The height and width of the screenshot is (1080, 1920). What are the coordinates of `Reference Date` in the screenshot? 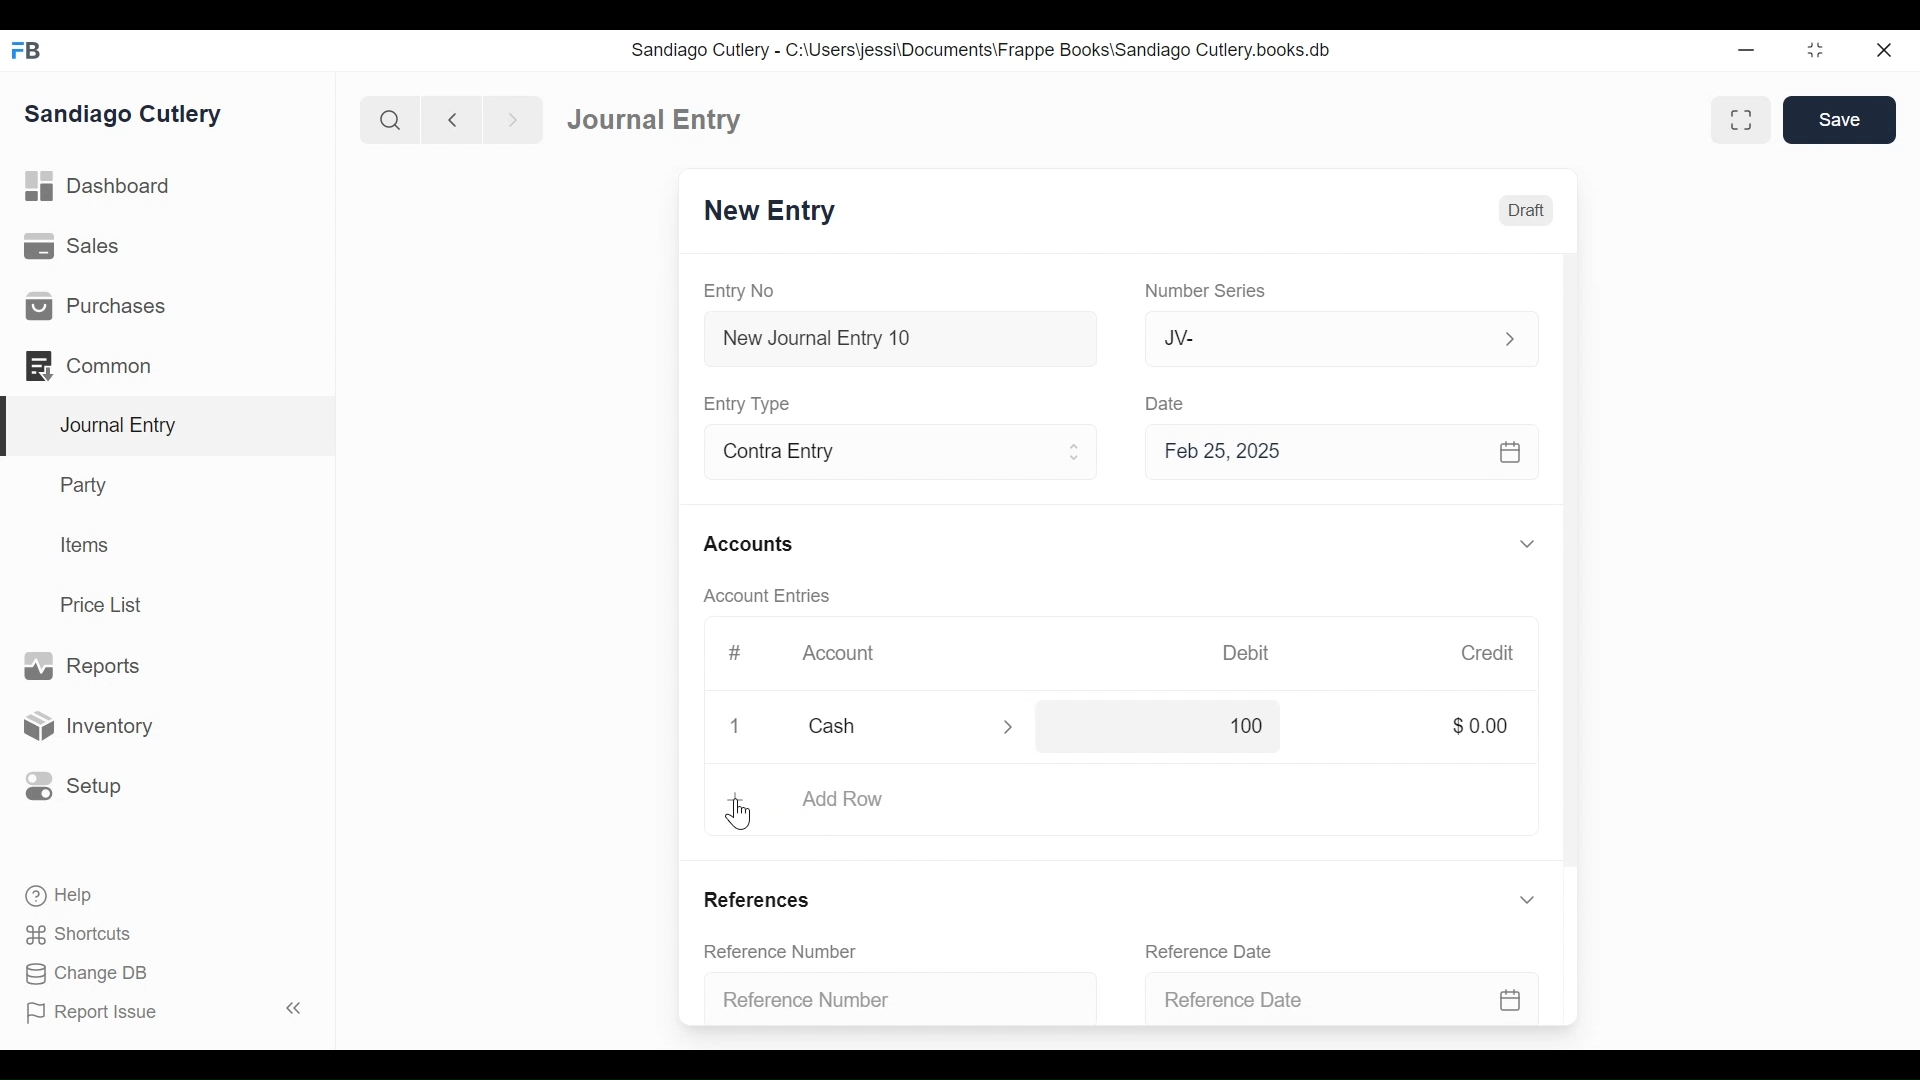 It's located at (1340, 992).